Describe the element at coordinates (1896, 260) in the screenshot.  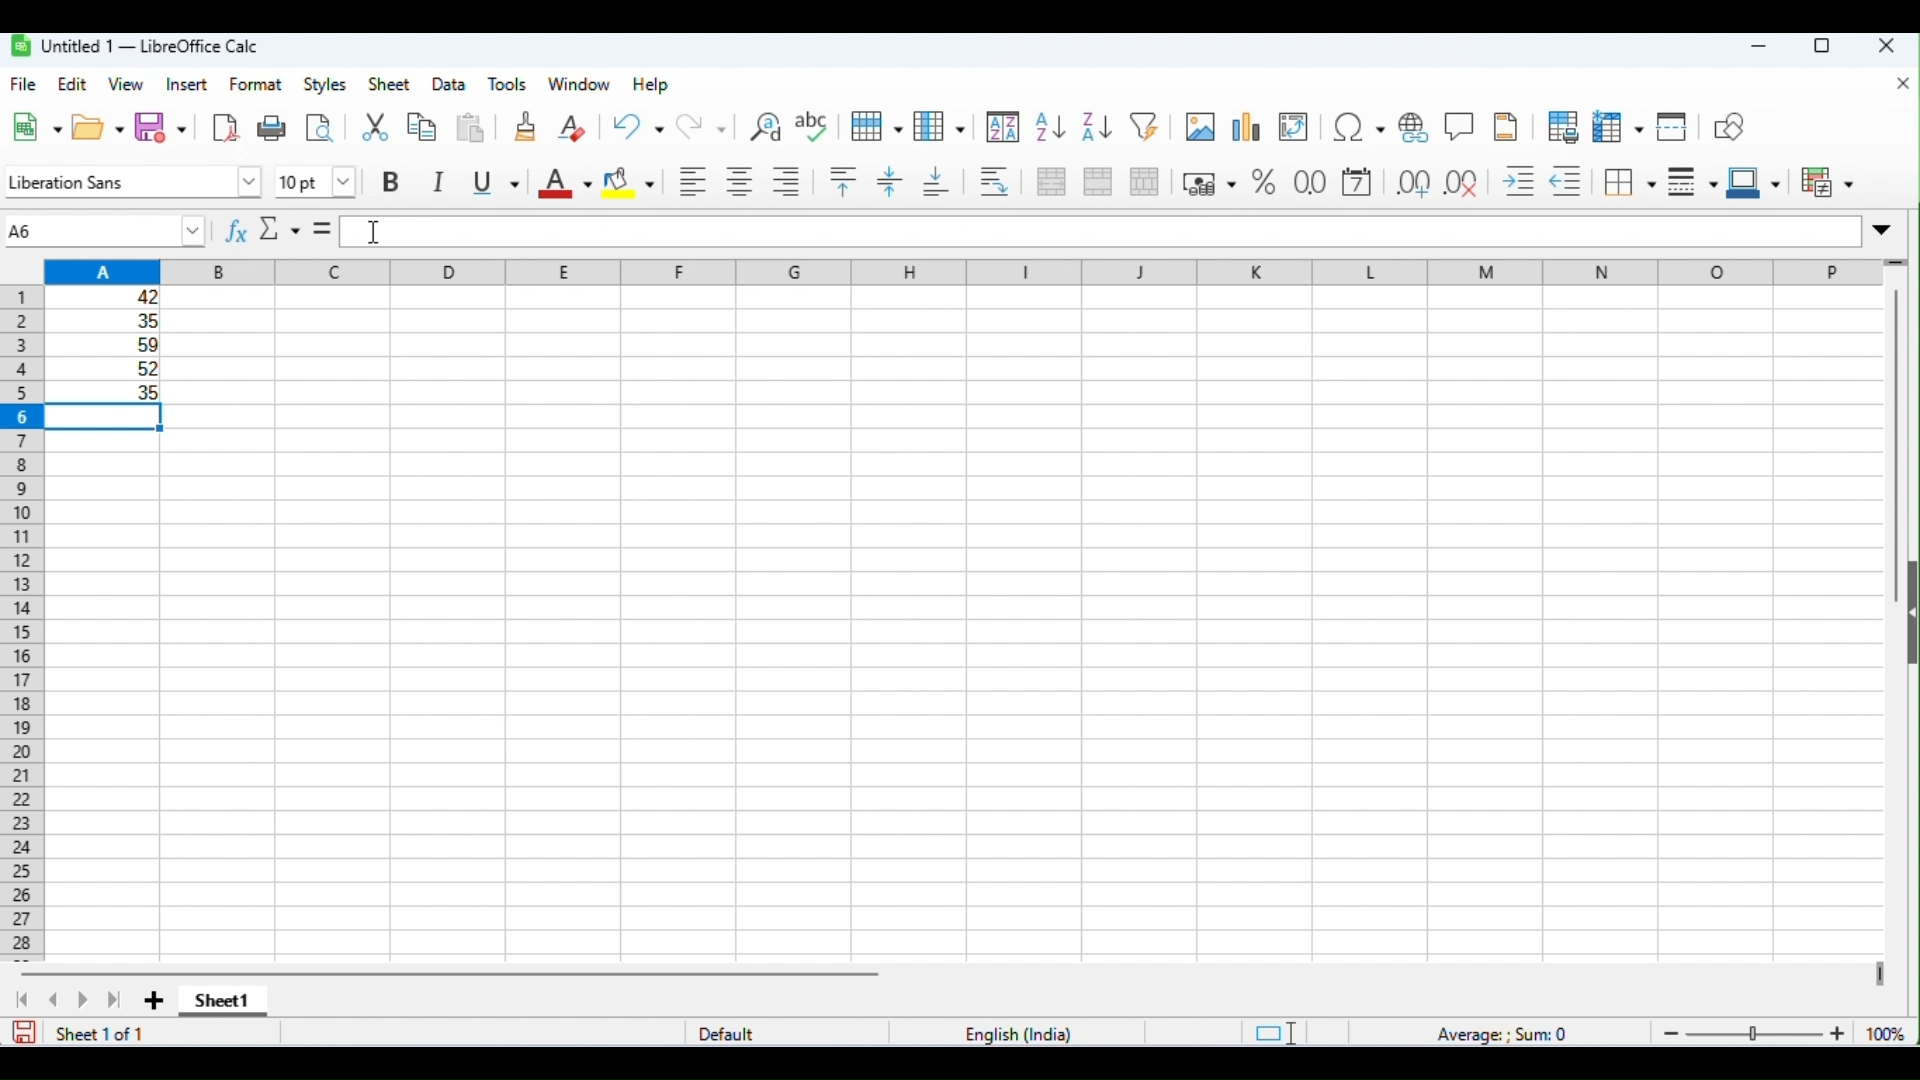
I see `drag to view rows` at that location.